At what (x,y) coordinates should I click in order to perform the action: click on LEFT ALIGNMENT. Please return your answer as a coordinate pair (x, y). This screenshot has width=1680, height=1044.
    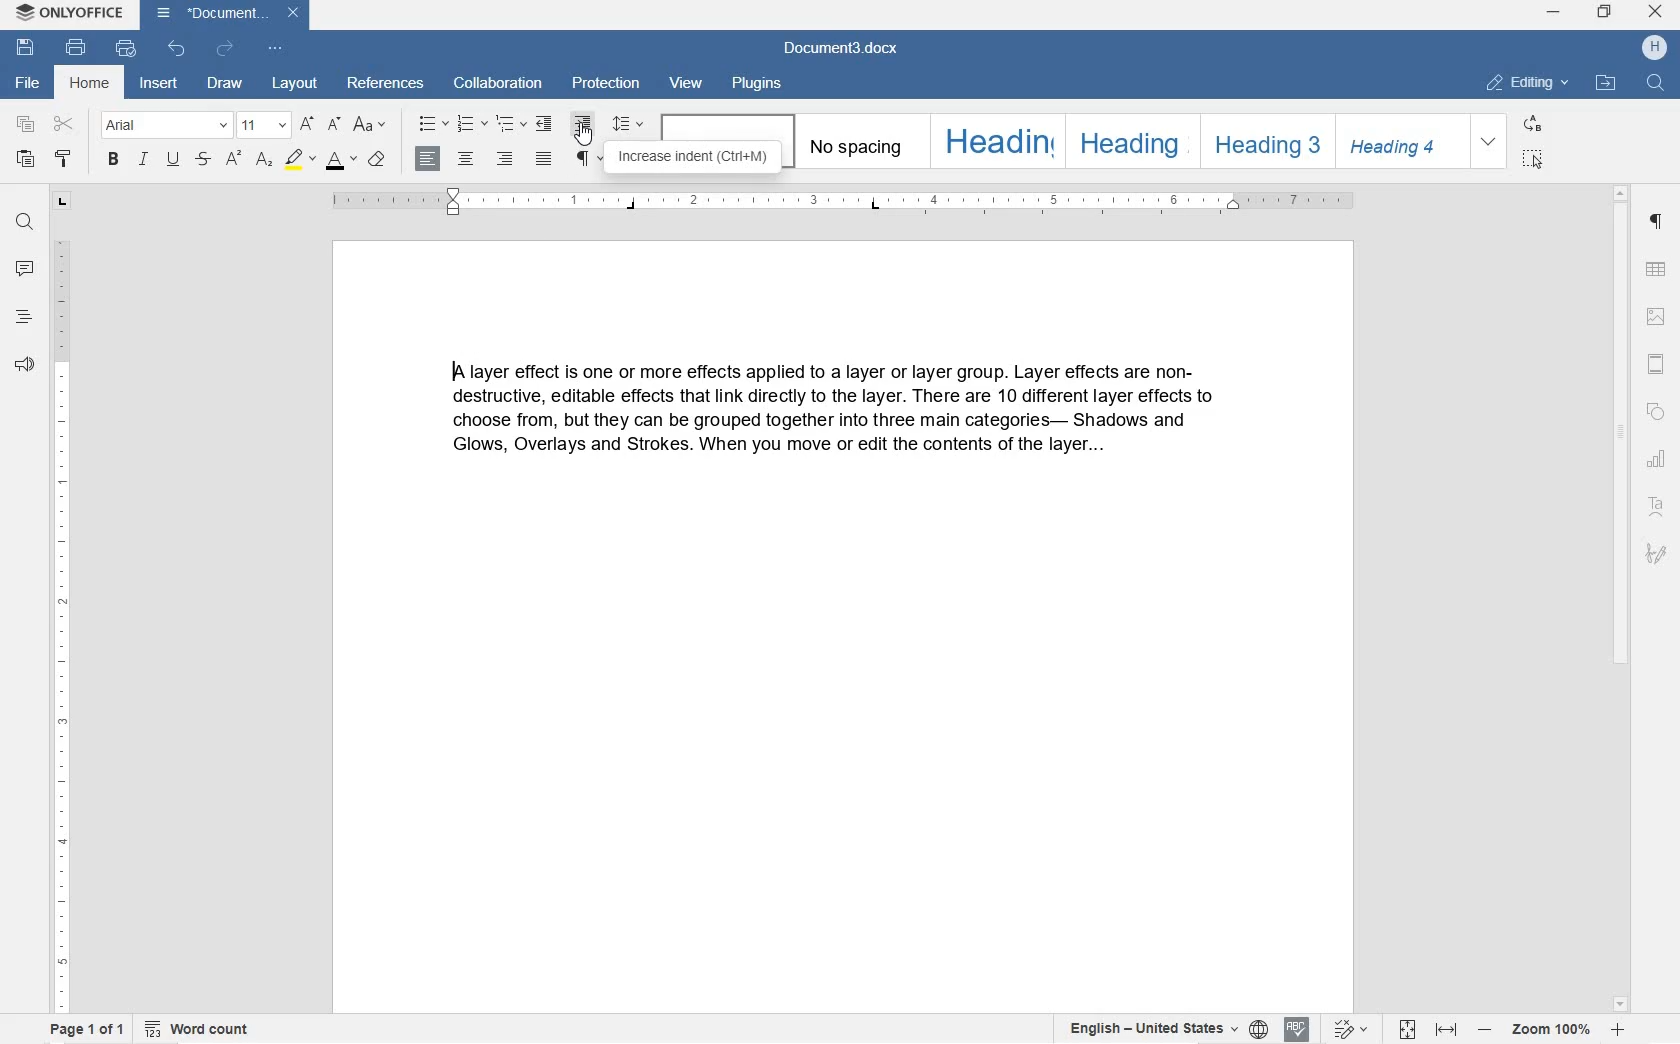
    Looking at the image, I should click on (428, 160).